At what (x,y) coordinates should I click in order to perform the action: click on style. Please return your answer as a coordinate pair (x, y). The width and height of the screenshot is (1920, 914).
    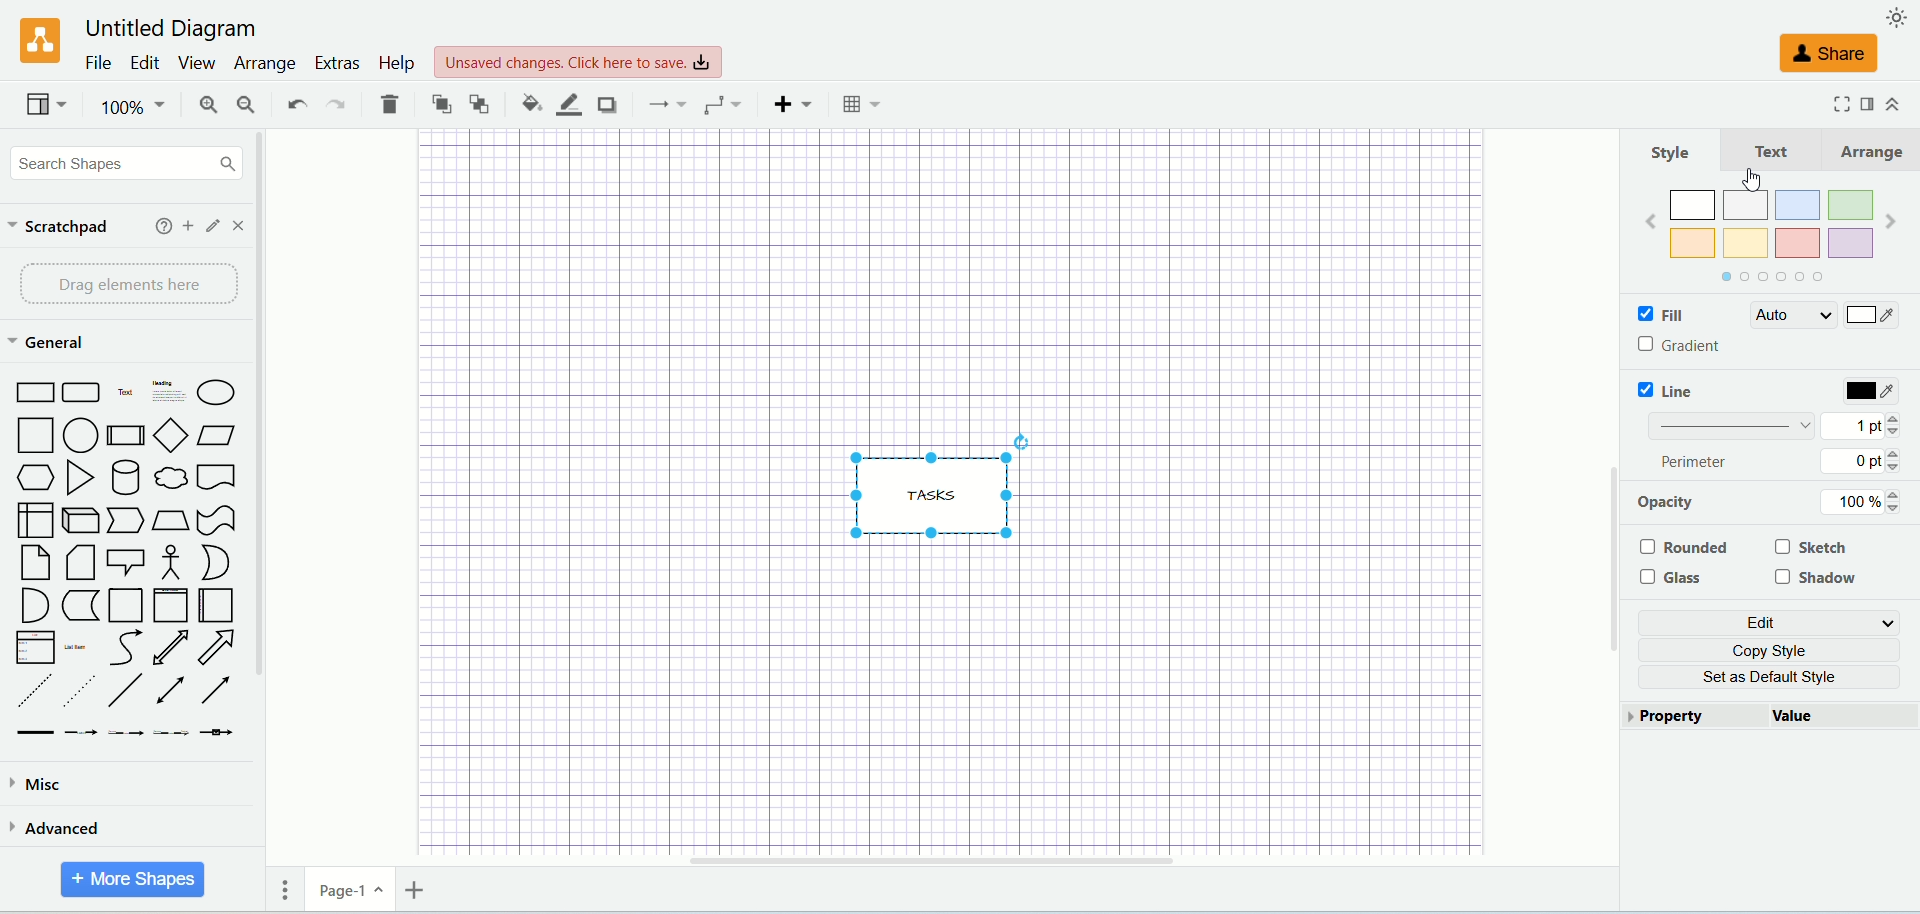
    Looking at the image, I should click on (1676, 151).